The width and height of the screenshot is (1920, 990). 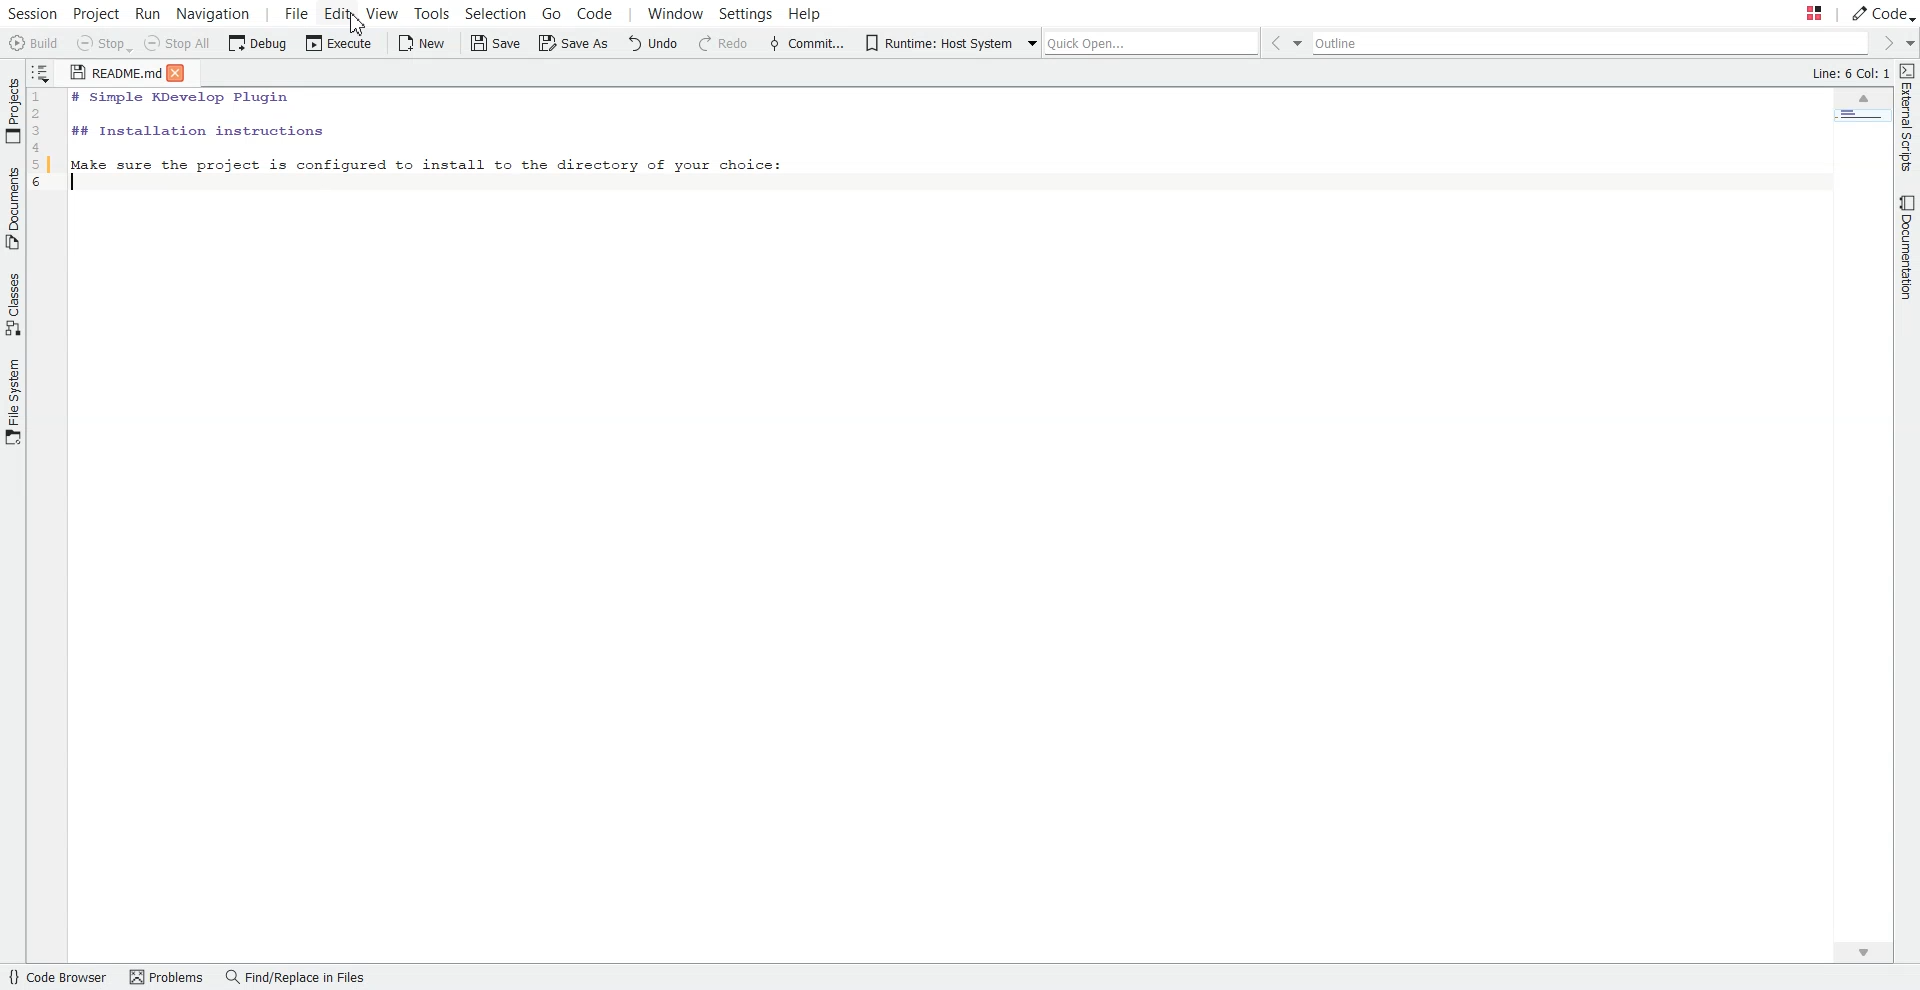 What do you see at coordinates (1594, 44) in the screenshot?
I see `Outline` at bounding box center [1594, 44].